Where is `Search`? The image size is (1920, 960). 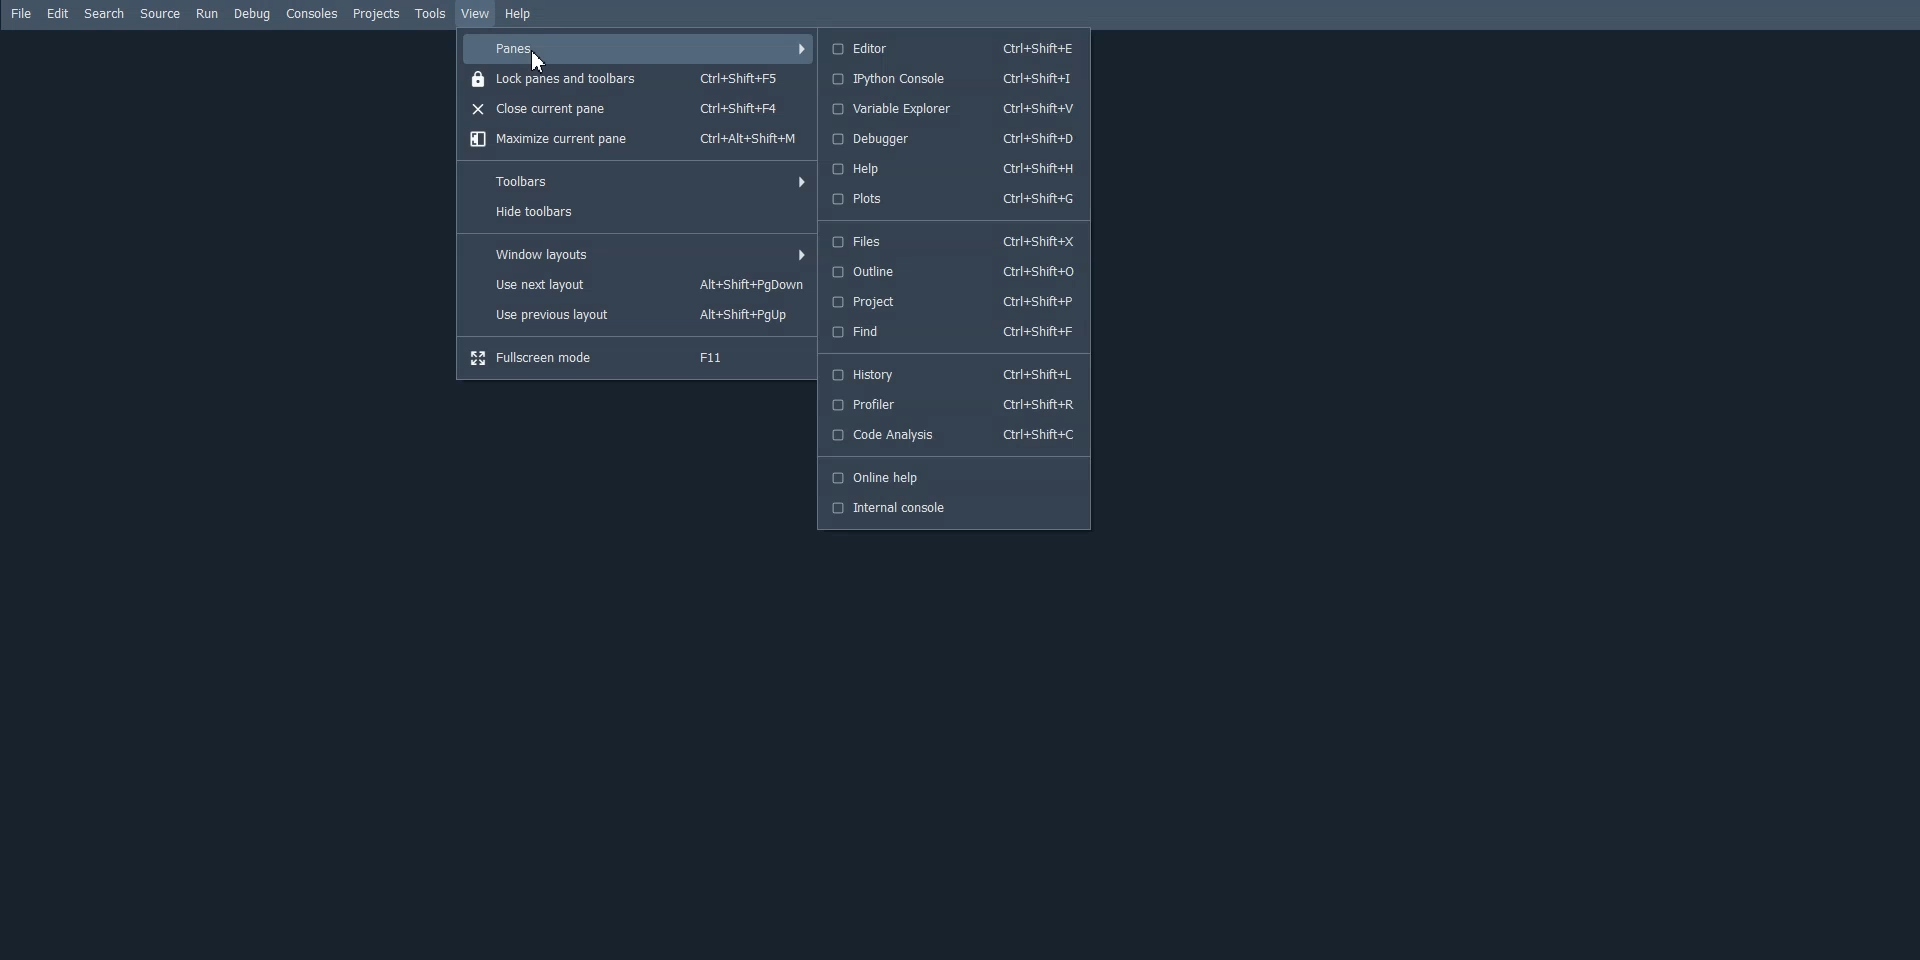
Search is located at coordinates (105, 13).